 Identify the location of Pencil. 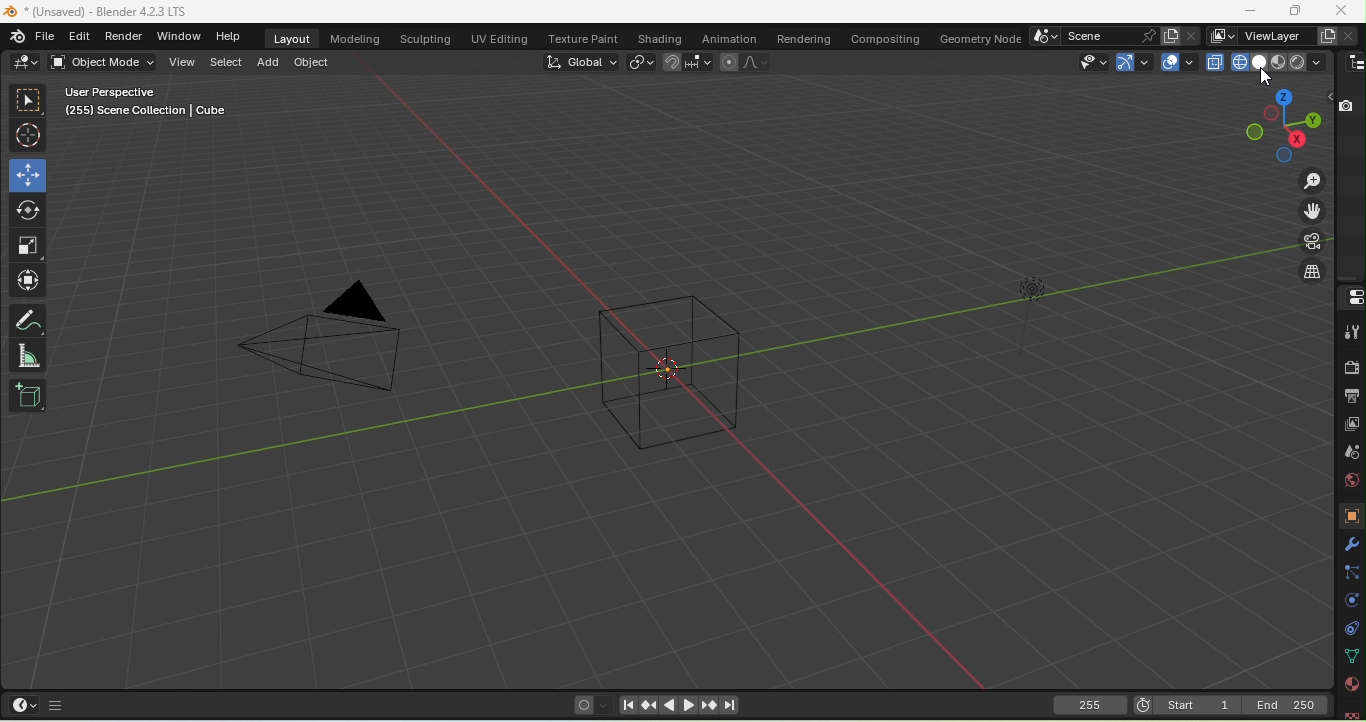
(30, 320).